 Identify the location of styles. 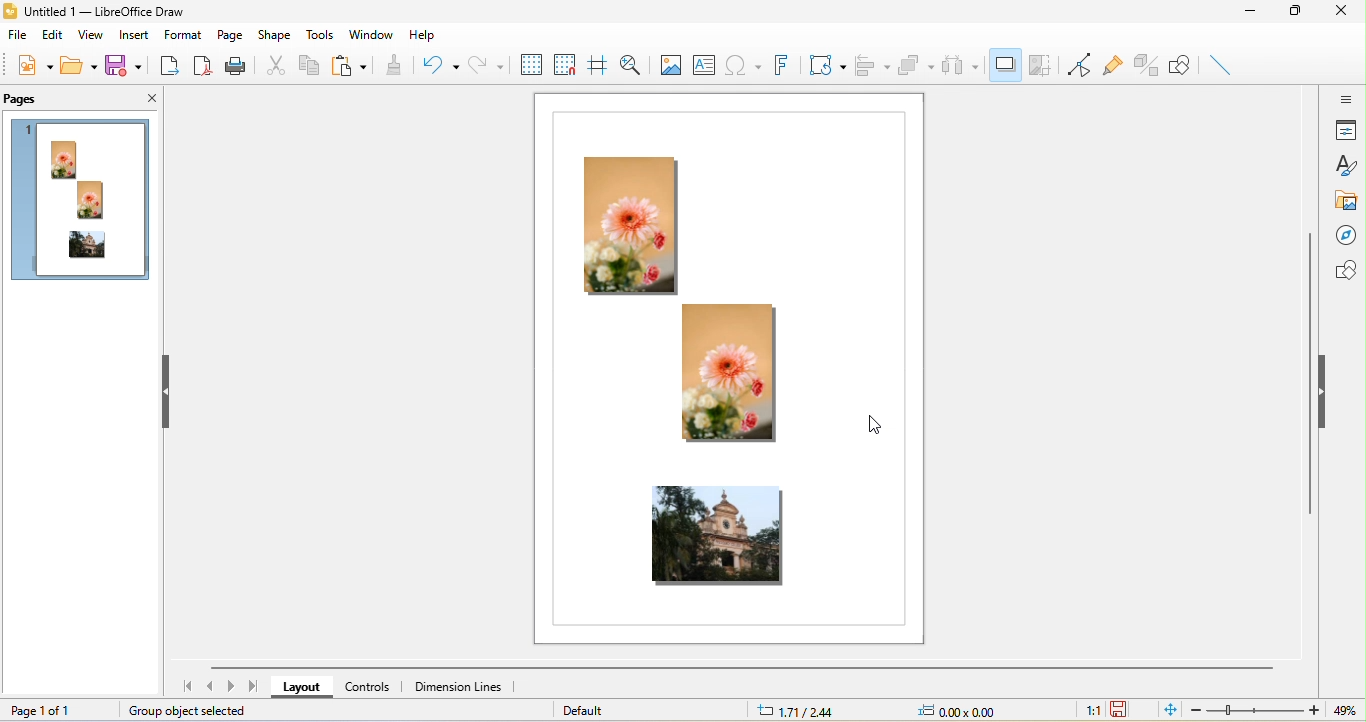
(1346, 165).